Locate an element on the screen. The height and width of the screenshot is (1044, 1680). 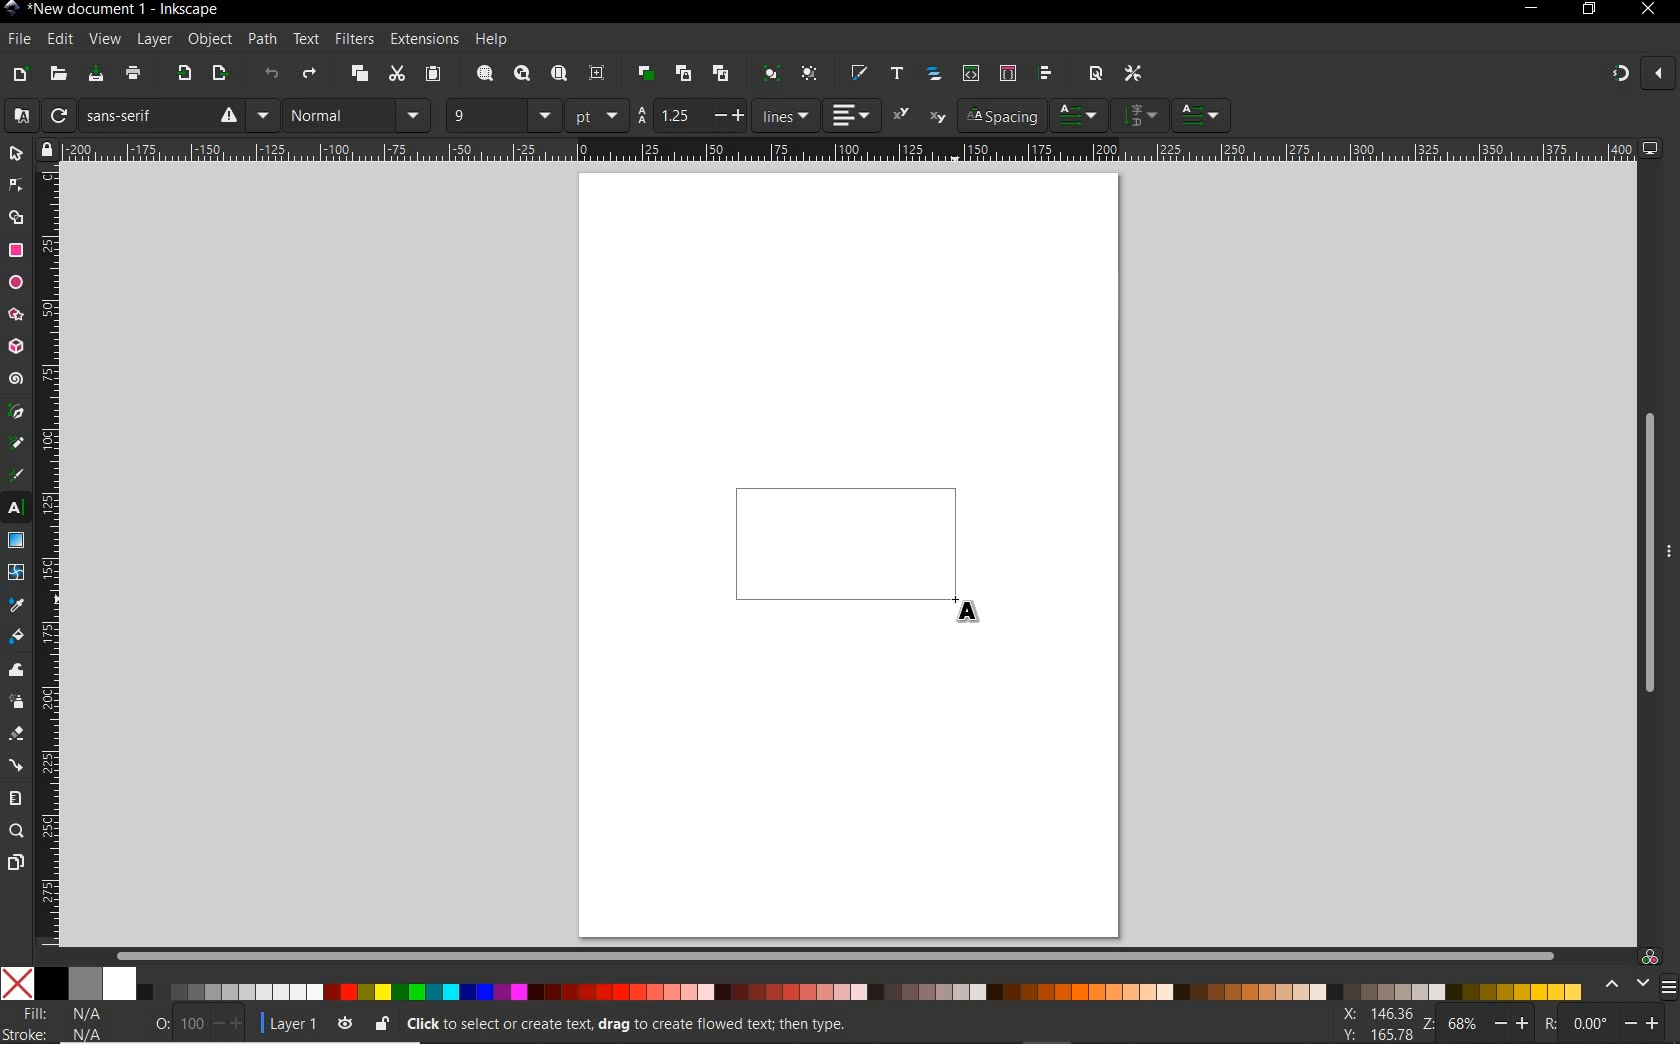
open xml editor is located at coordinates (969, 73).